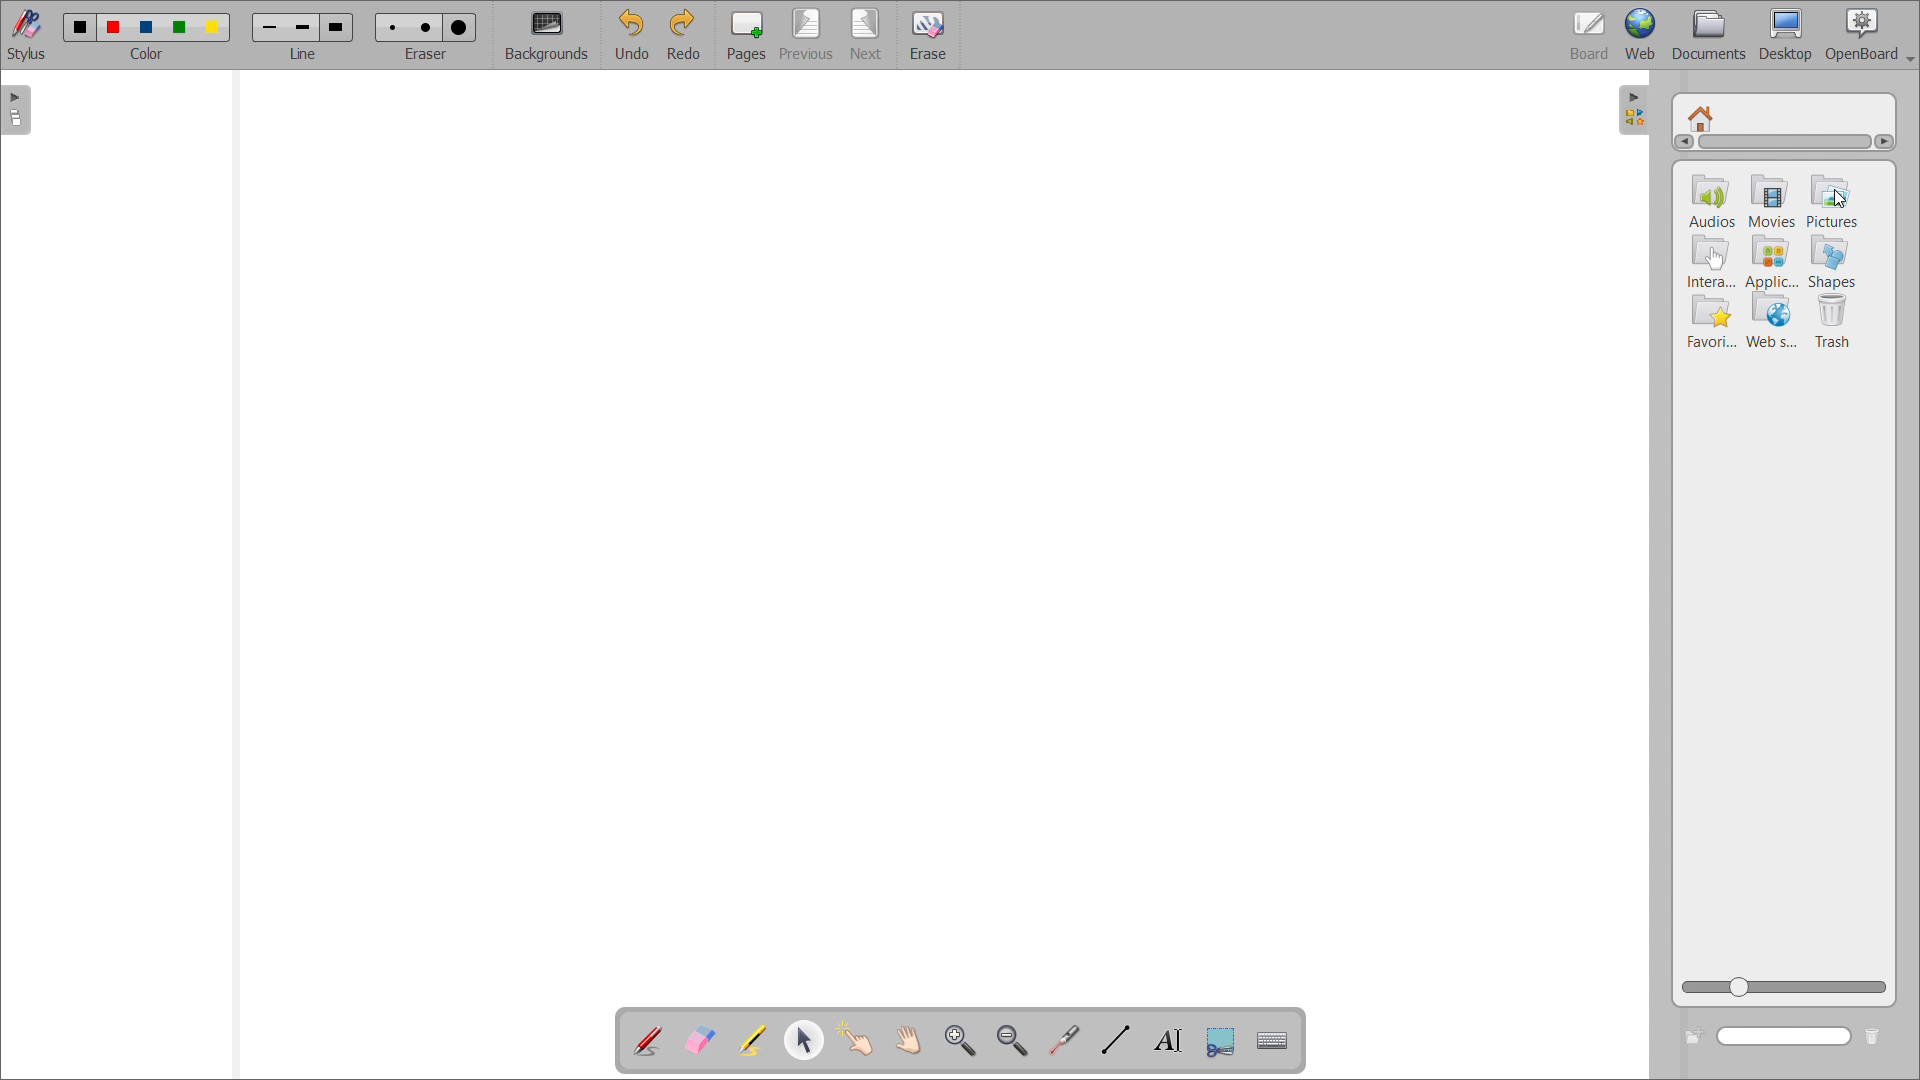 This screenshot has height=1080, width=1920. What do you see at coordinates (649, 1040) in the screenshot?
I see `add annotation` at bounding box center [649, 1040].